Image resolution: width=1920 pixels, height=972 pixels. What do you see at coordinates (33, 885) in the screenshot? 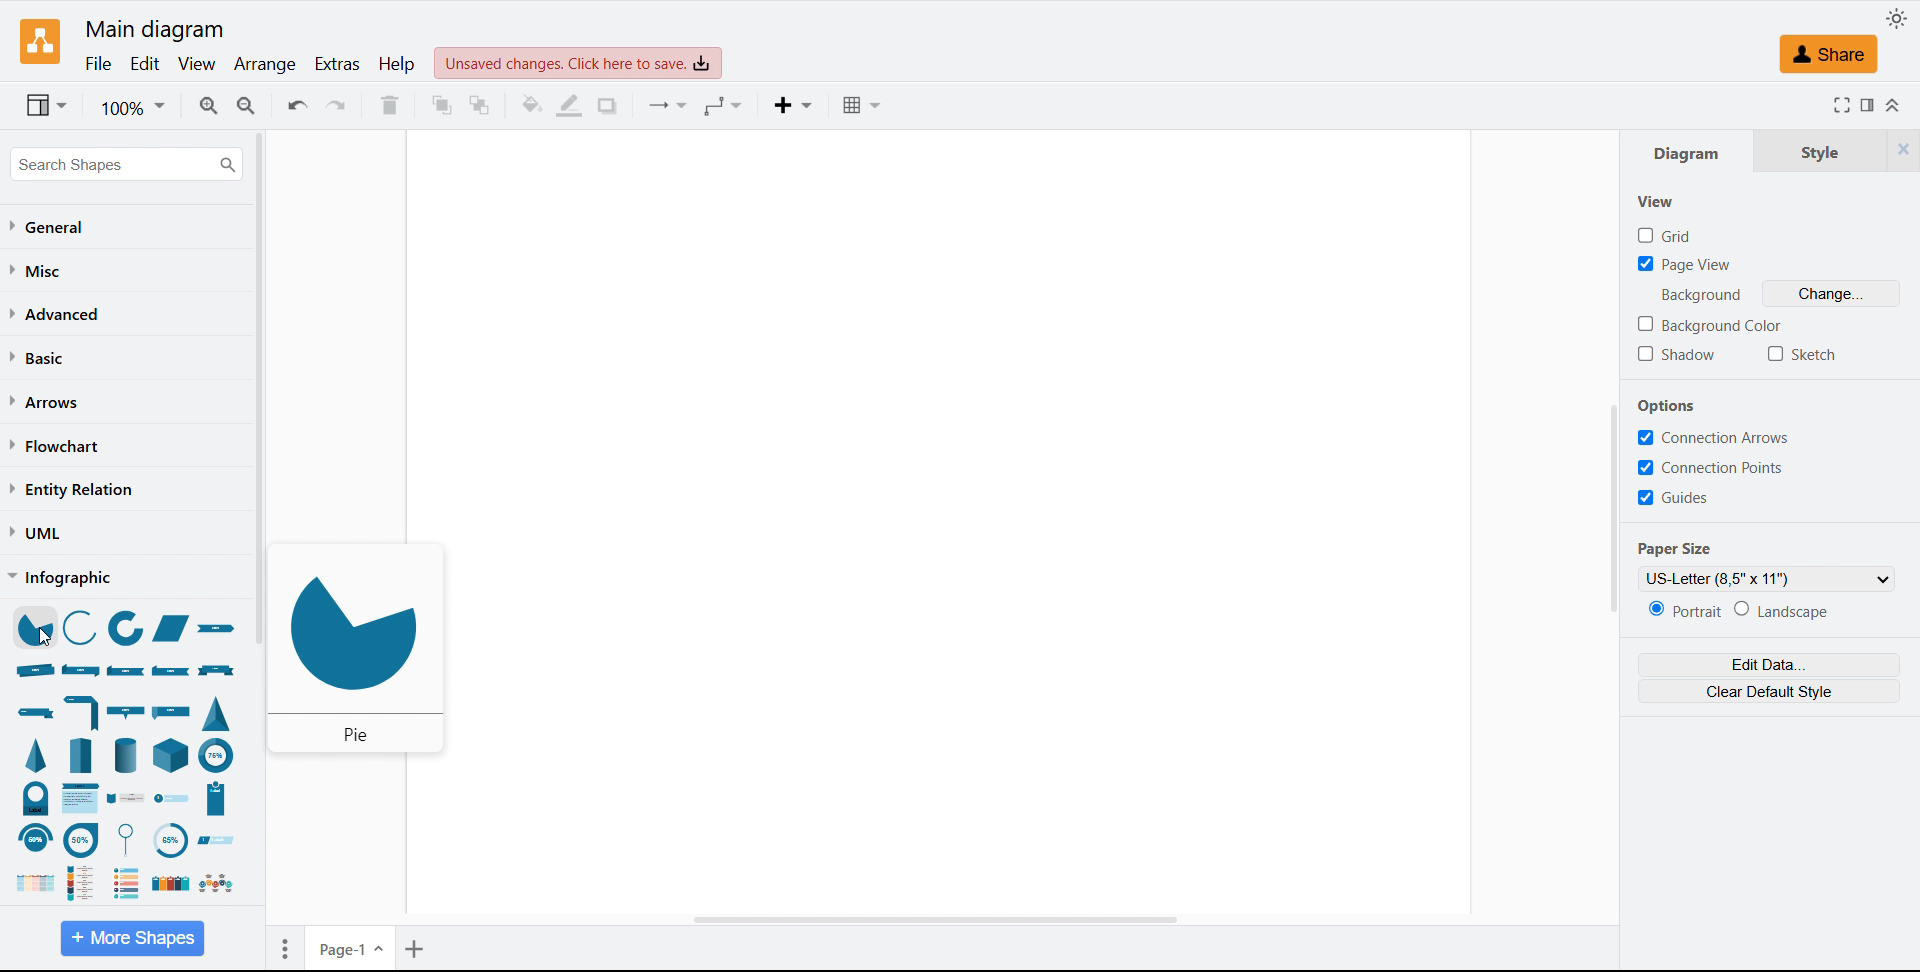
I see `chevron list` at bounding box center [33, 885].